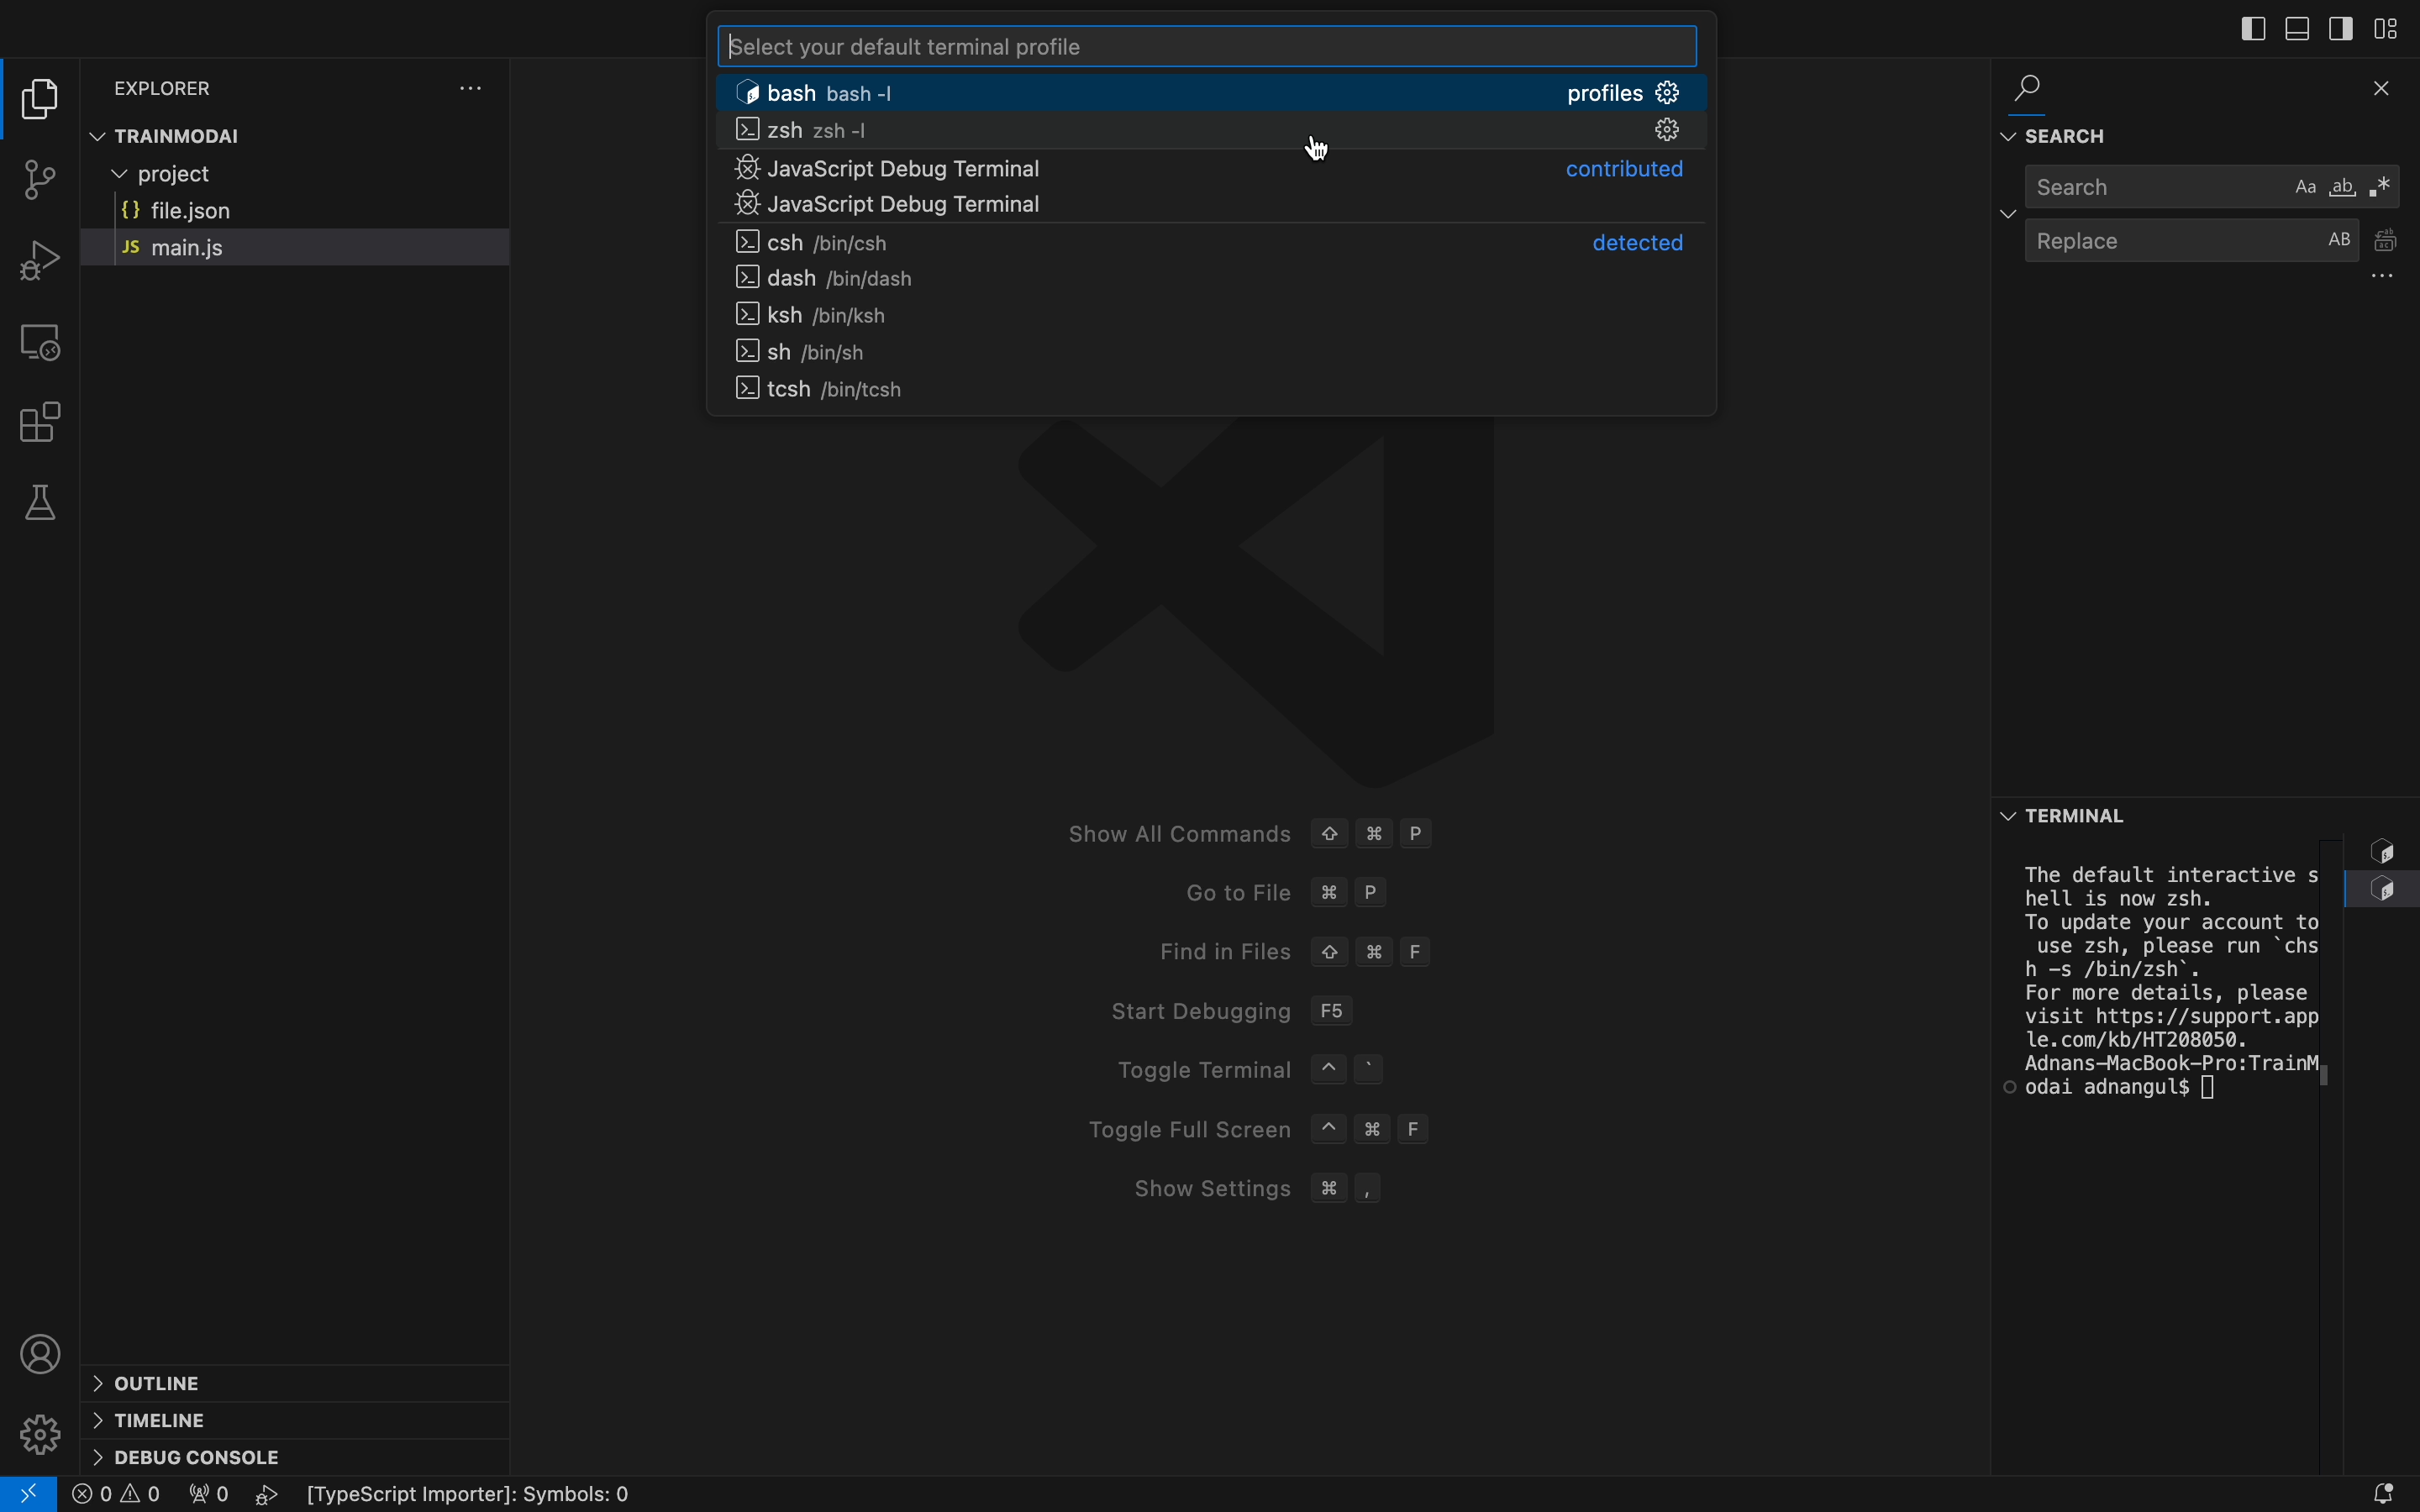 The width and height of the screenshot is (2420, 1512). I want to click on SHow Settings, so click(1364, 1188).